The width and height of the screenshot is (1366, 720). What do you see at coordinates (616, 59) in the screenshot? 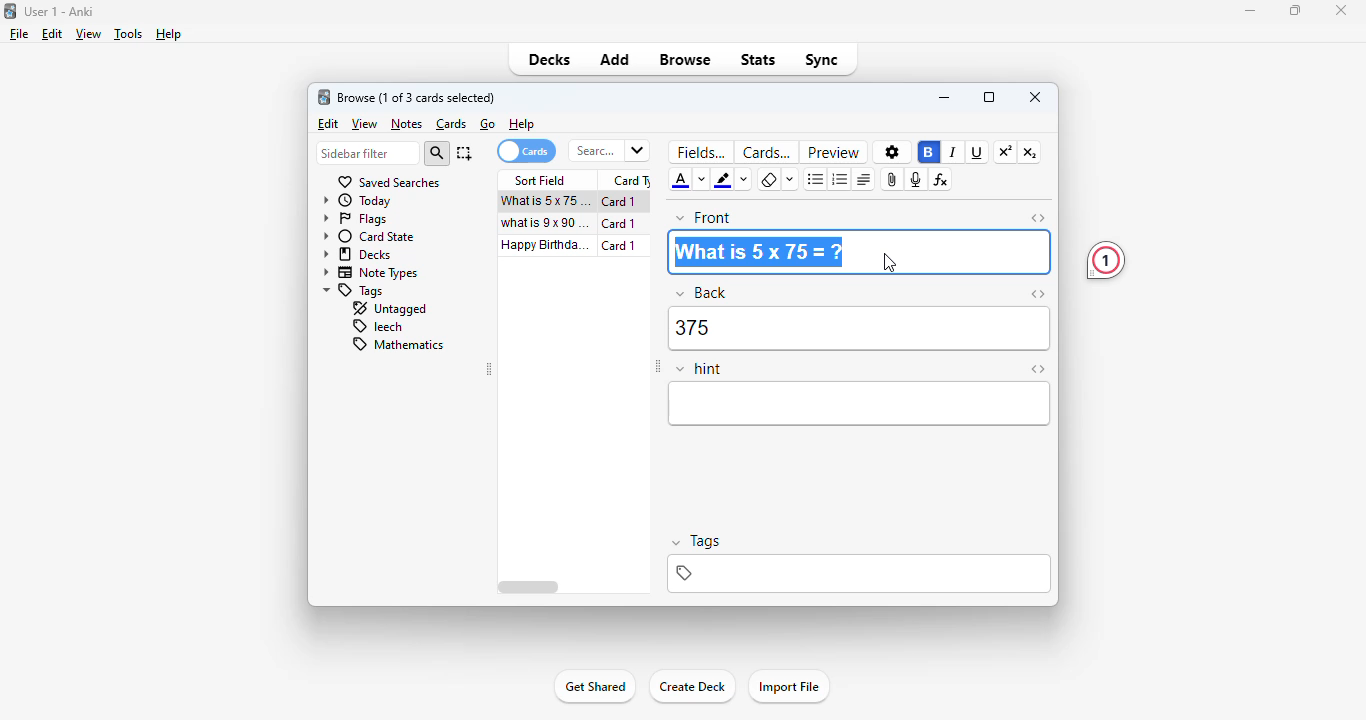
I see `add` at bounding box center [616, 59].